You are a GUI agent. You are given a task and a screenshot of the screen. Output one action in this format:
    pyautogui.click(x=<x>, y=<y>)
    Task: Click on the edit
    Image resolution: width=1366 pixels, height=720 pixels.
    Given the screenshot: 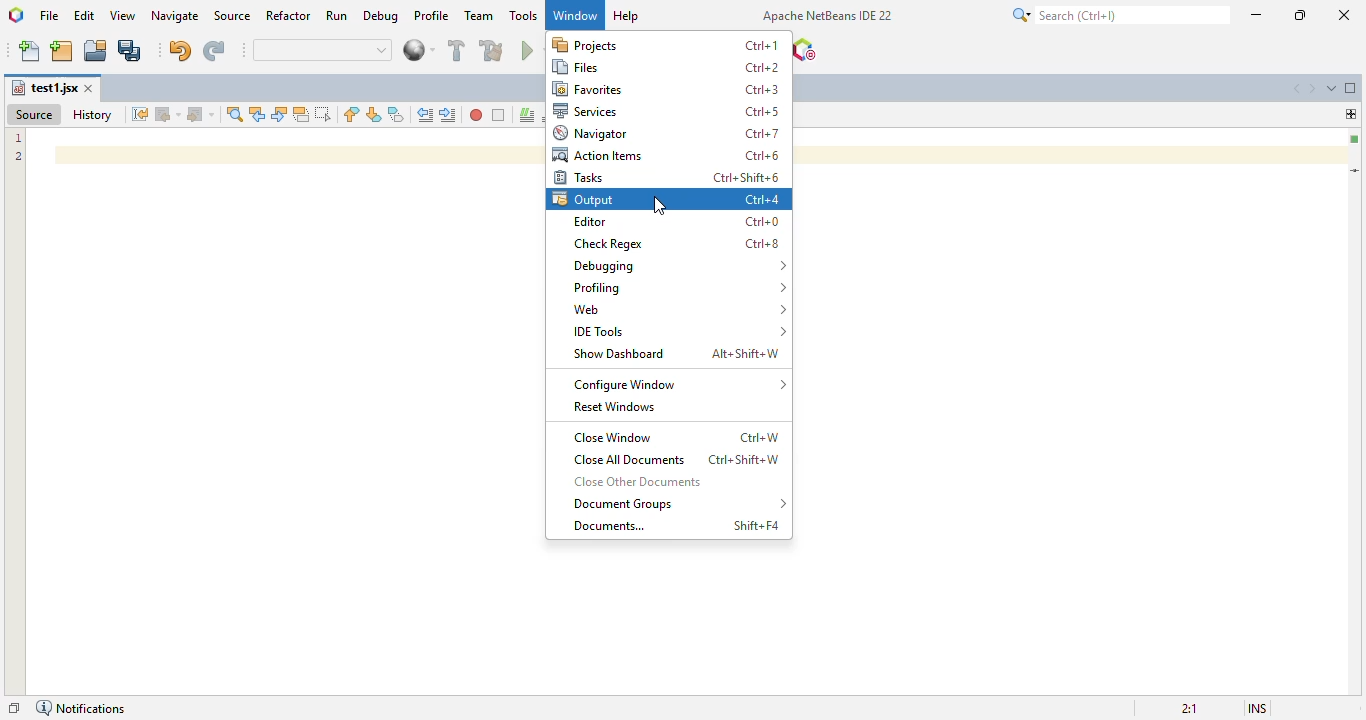 What is the action you would take?
    pyautogui.click(x=85, y=15)
    